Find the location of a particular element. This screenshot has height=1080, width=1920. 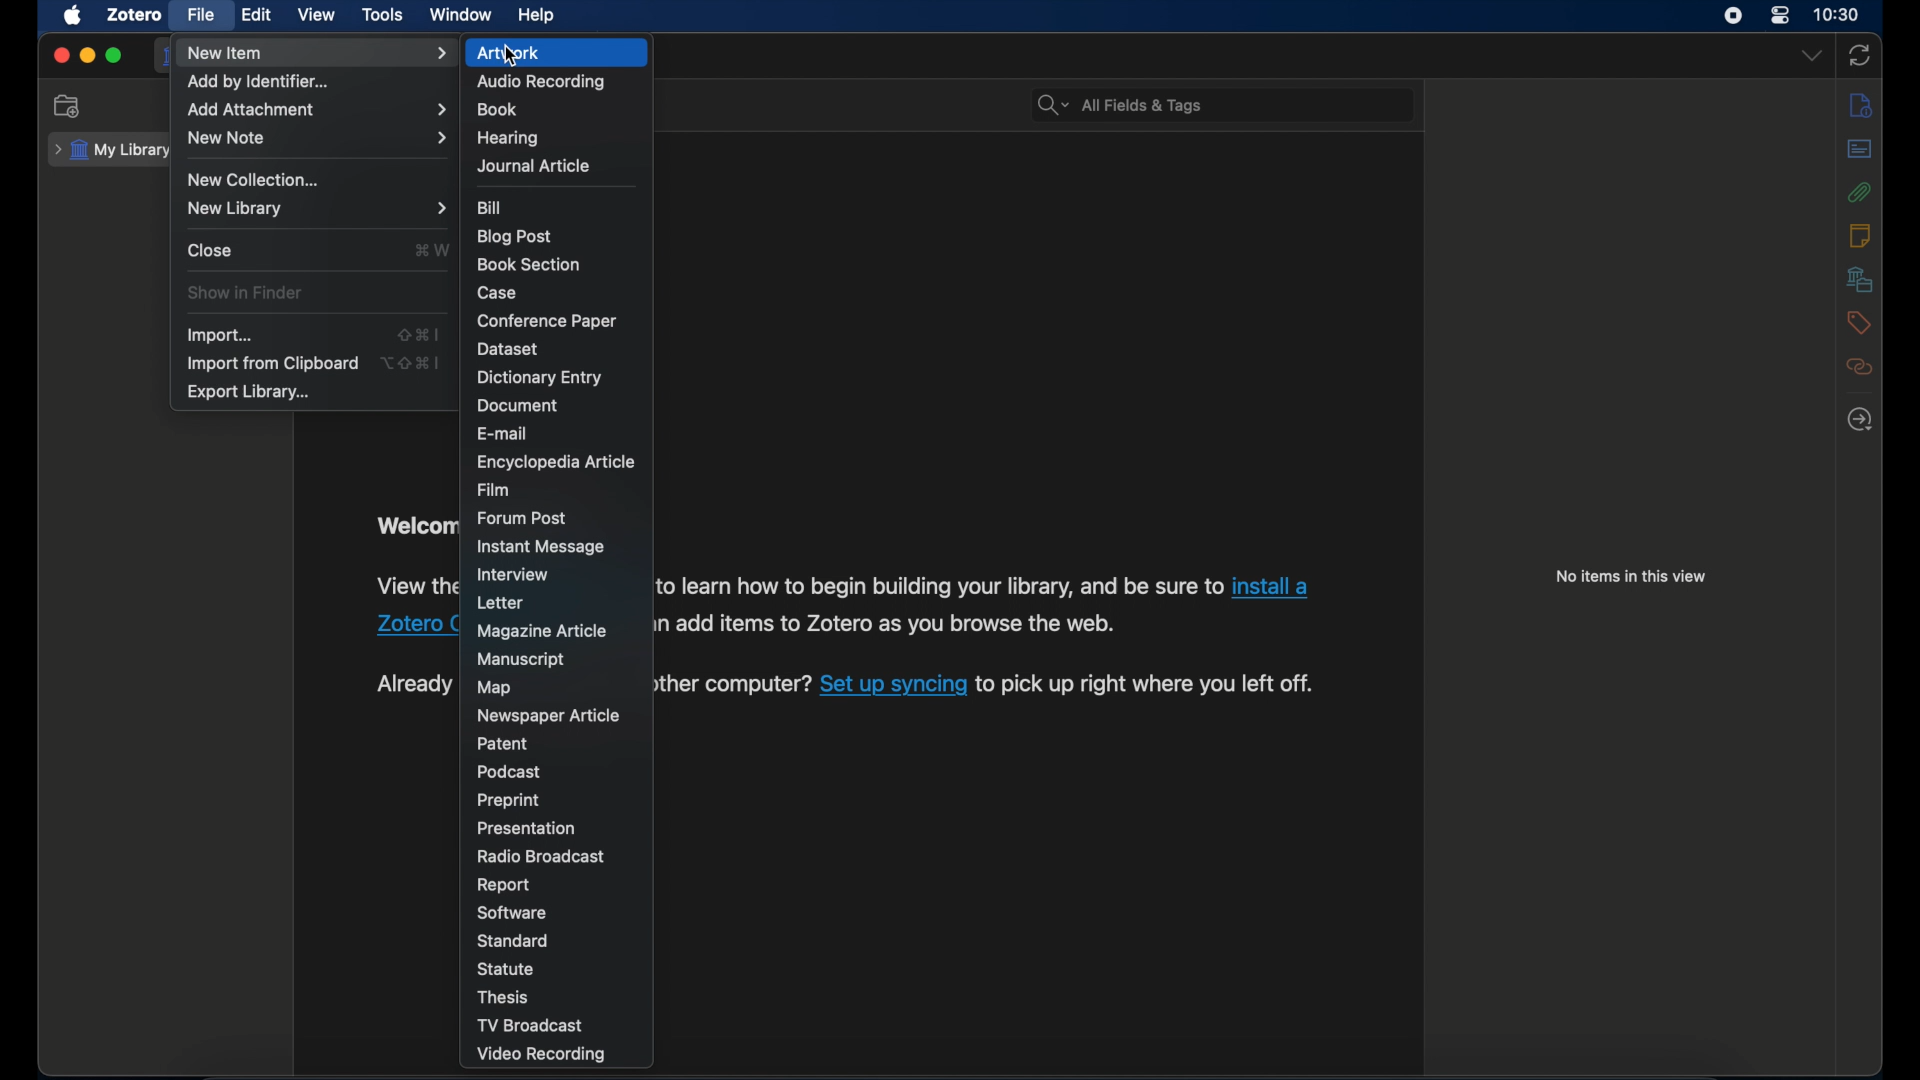

notes is located at coordinates (1862, 104).